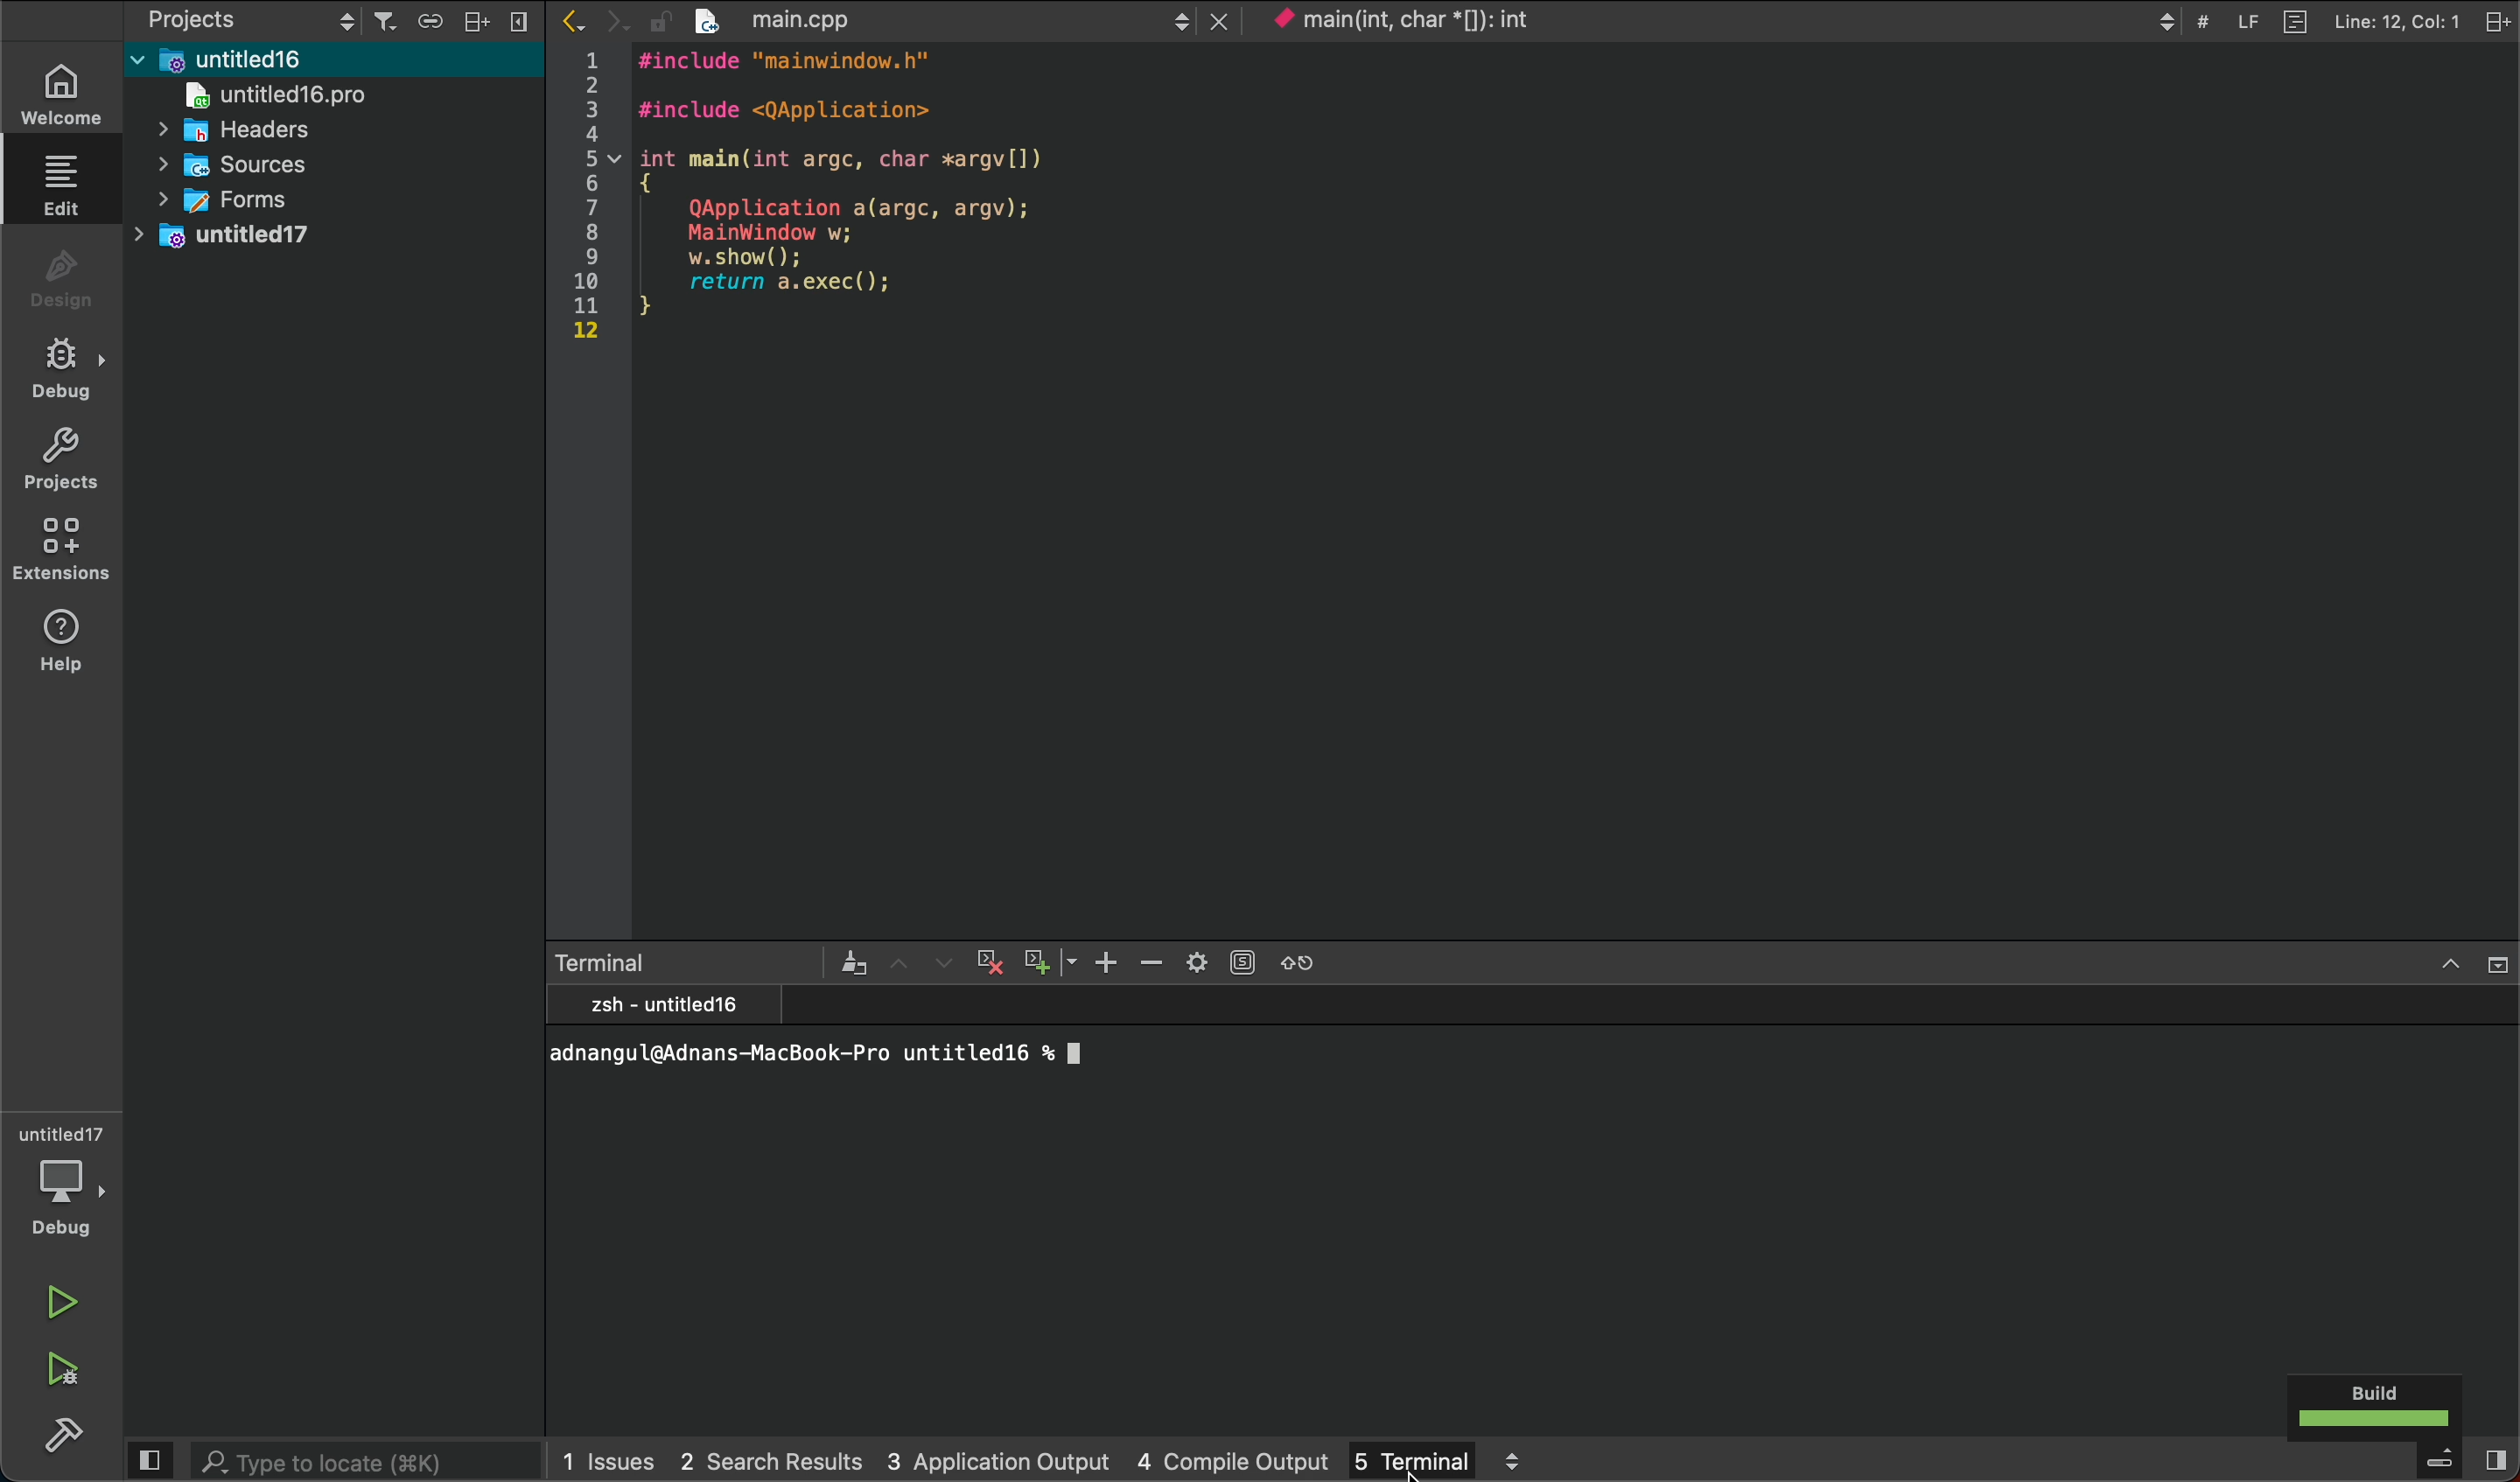 The width and height of the screenshot is (2520, 1482). I want to click on file settings , so click(2498, 18).